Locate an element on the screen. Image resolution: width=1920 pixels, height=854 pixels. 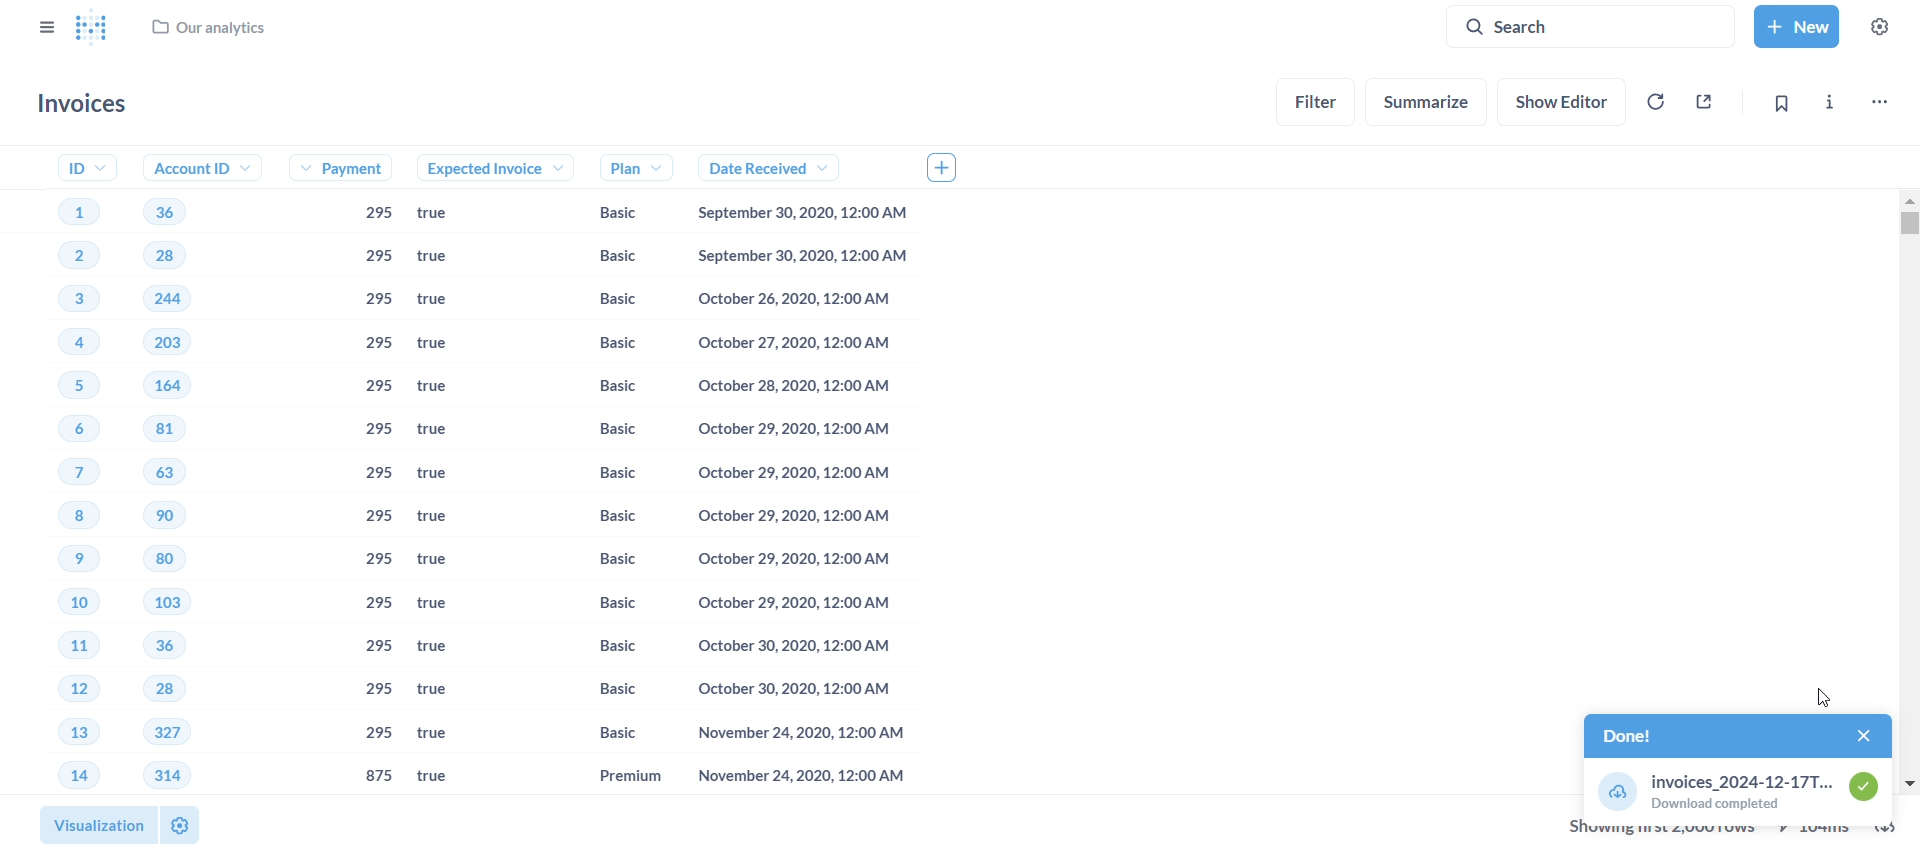
Premium is located at coordinates (610, 776).